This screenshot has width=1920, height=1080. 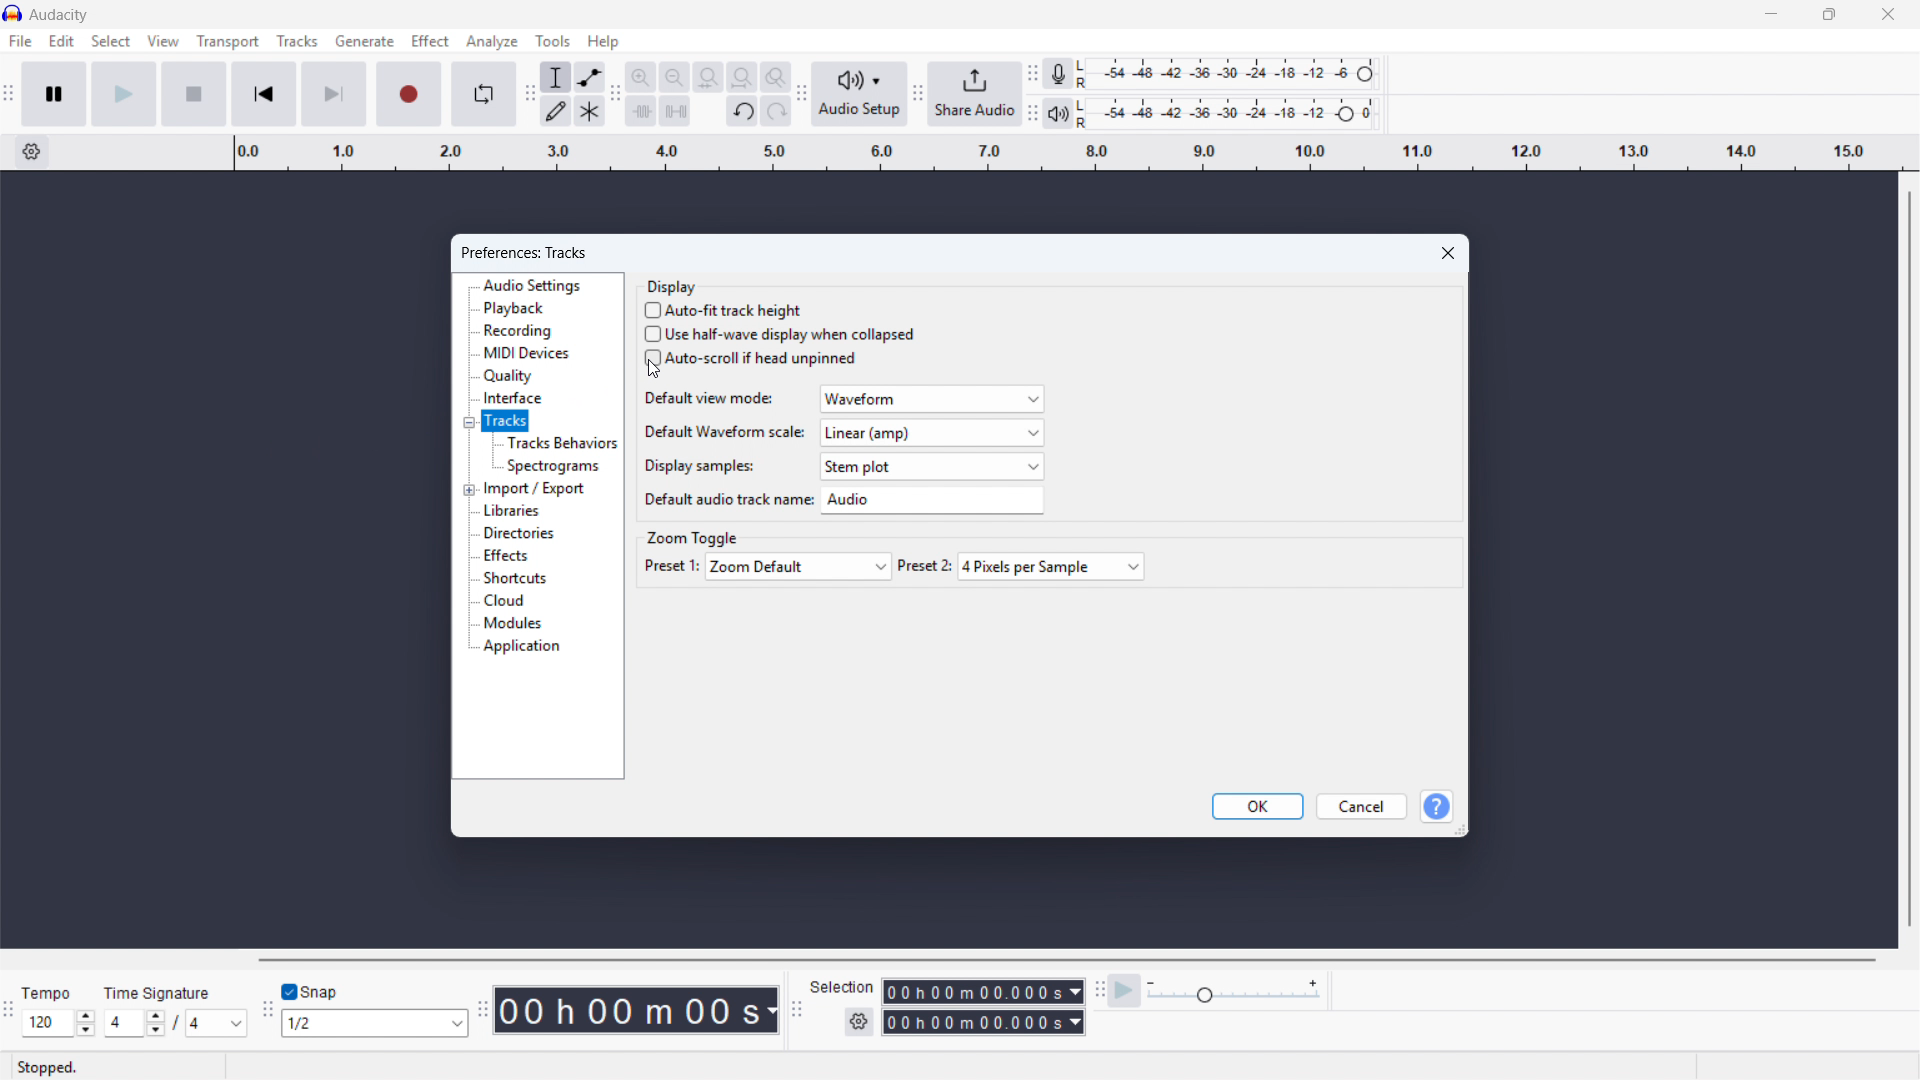 What do you see at coordinates (429, 40) in the screenshot?
I see `effect` at bounding box center [429, 40].